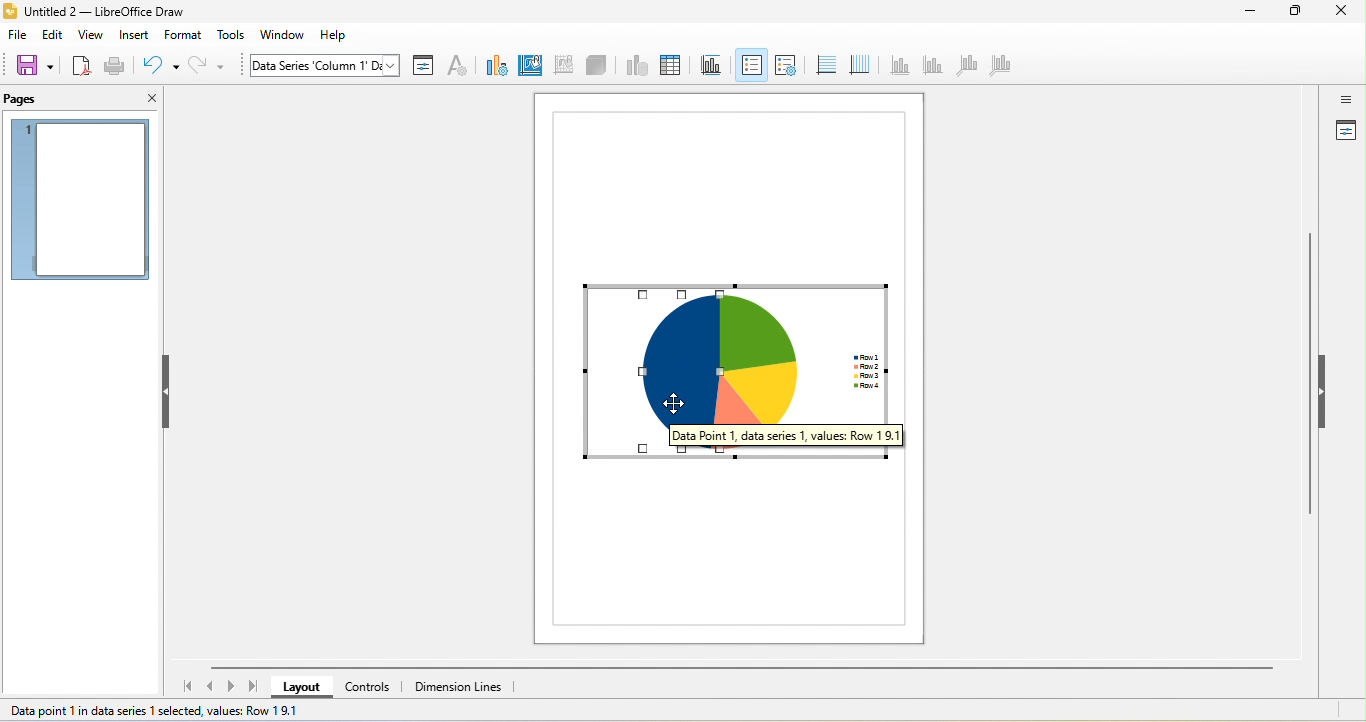  I want to click on change chart, so click(493, 65).